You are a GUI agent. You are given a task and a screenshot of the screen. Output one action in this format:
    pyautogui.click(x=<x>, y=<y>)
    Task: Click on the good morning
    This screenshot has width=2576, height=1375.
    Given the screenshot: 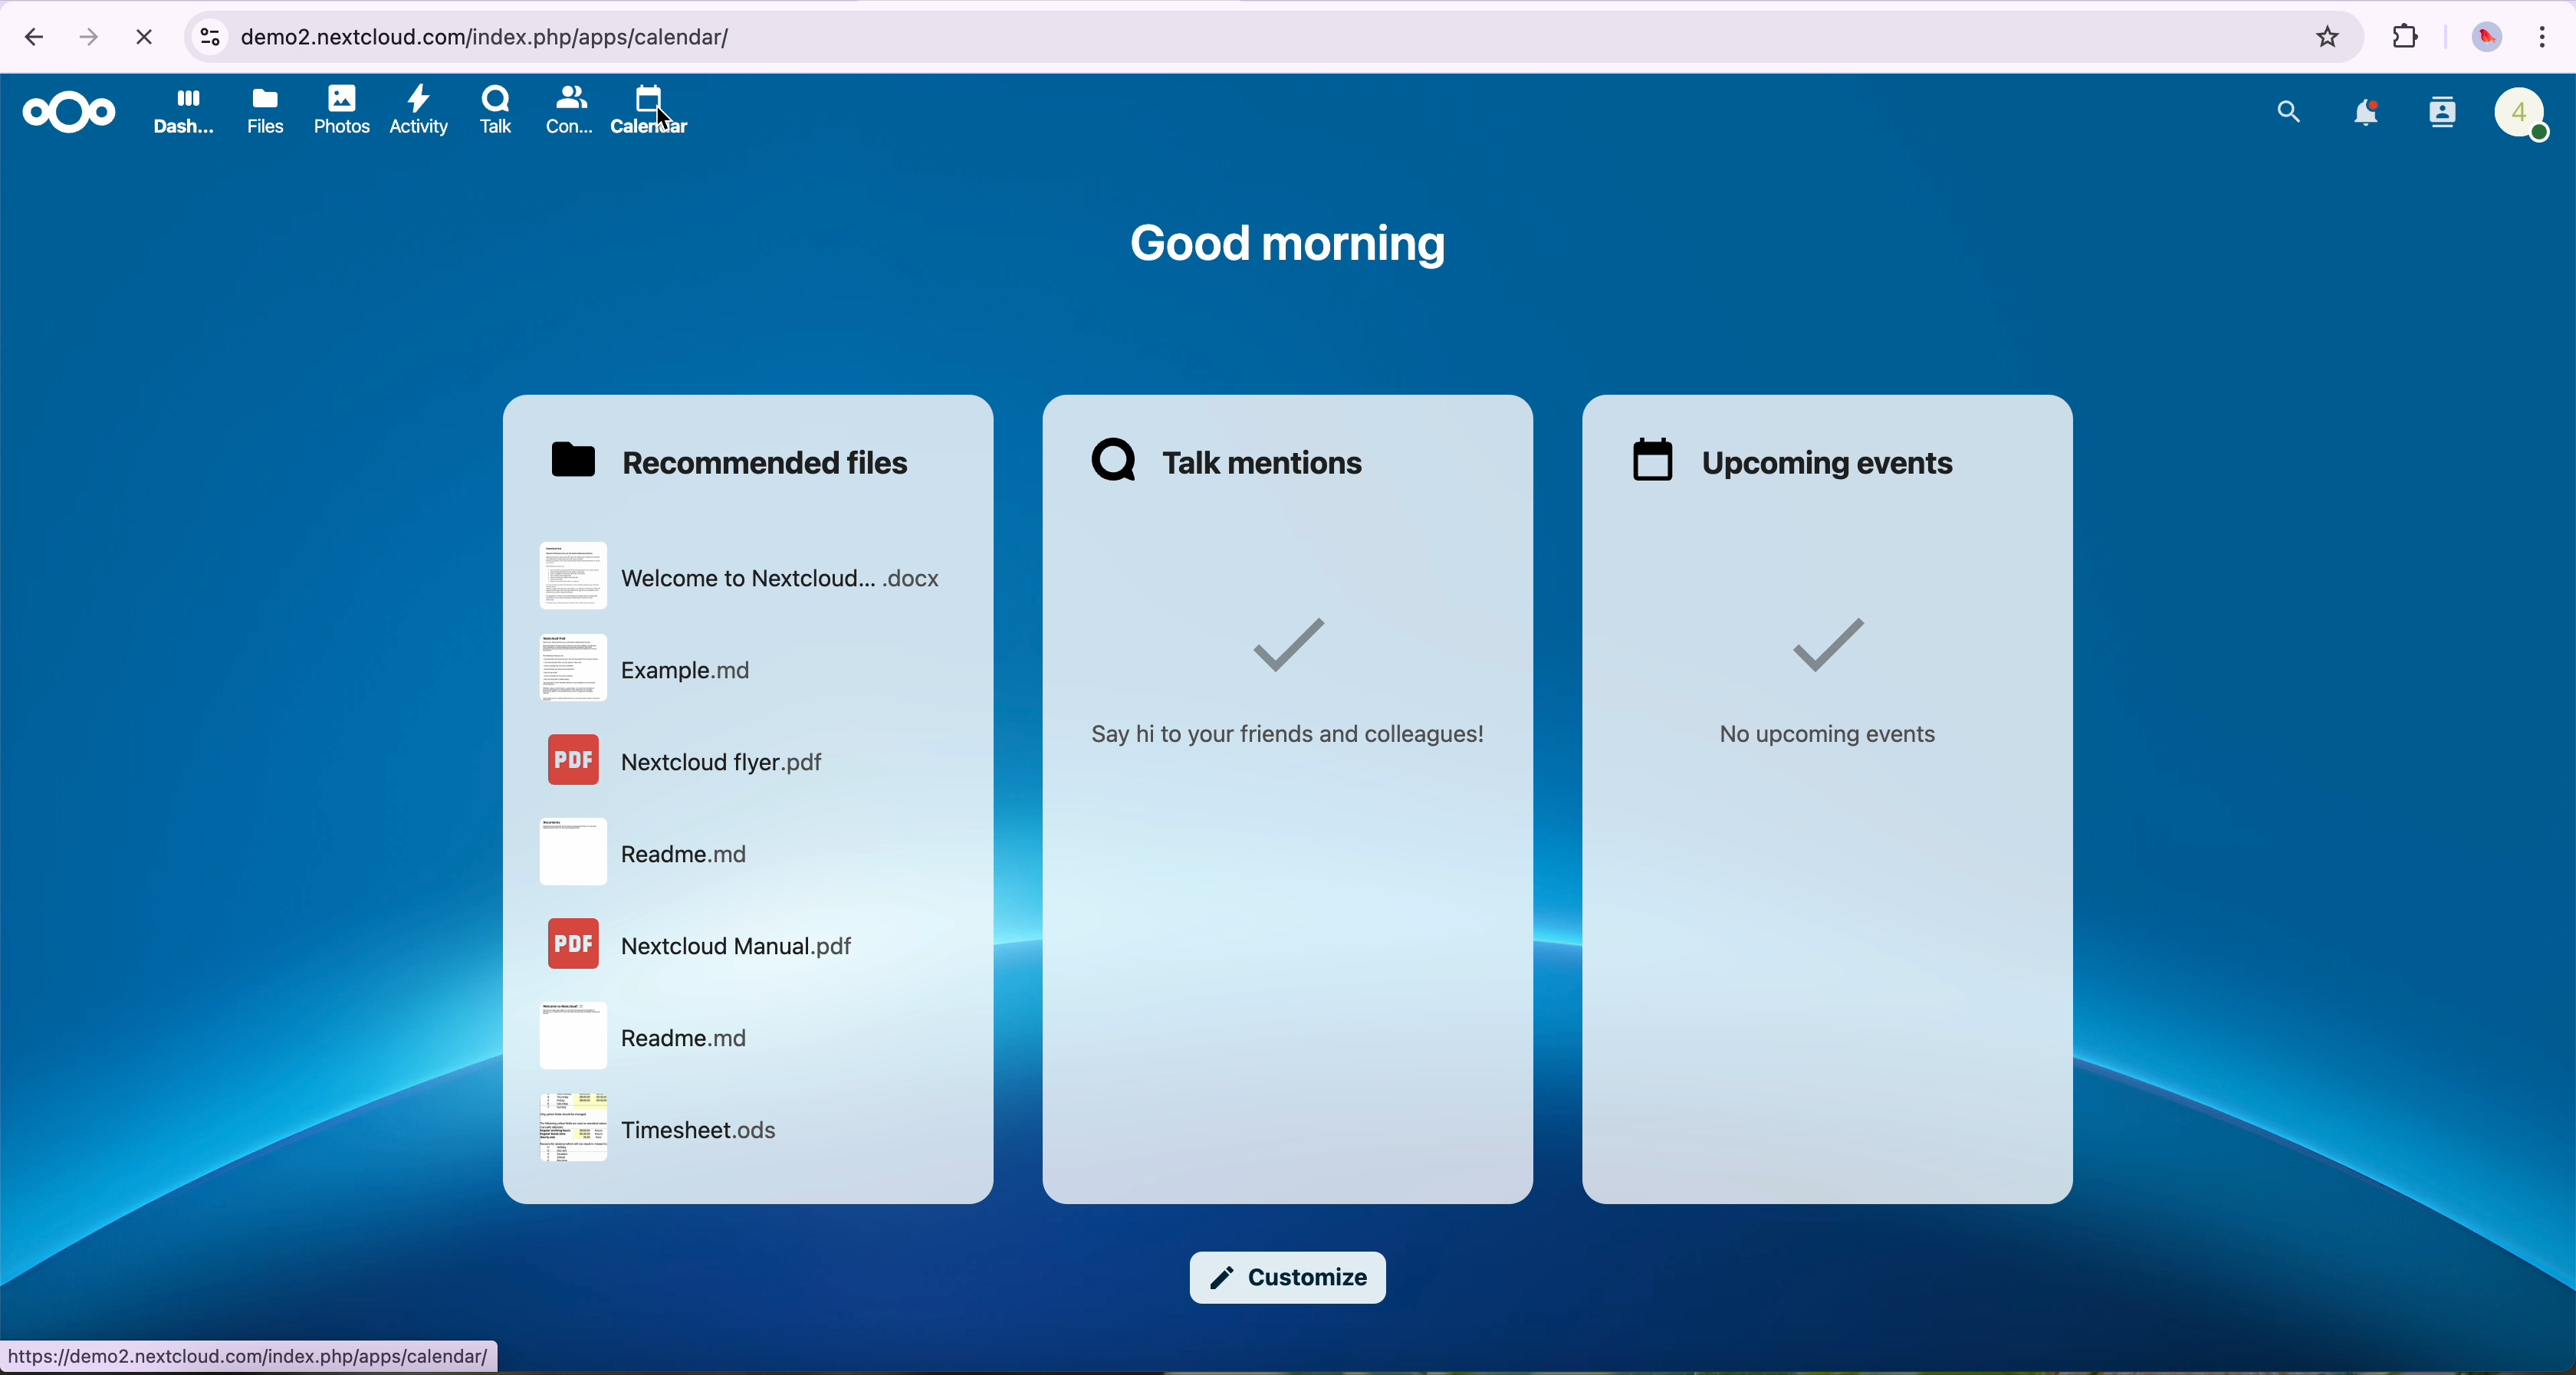 What is the action you would take?
    pyautogui.click(x=1296, y=242)
    